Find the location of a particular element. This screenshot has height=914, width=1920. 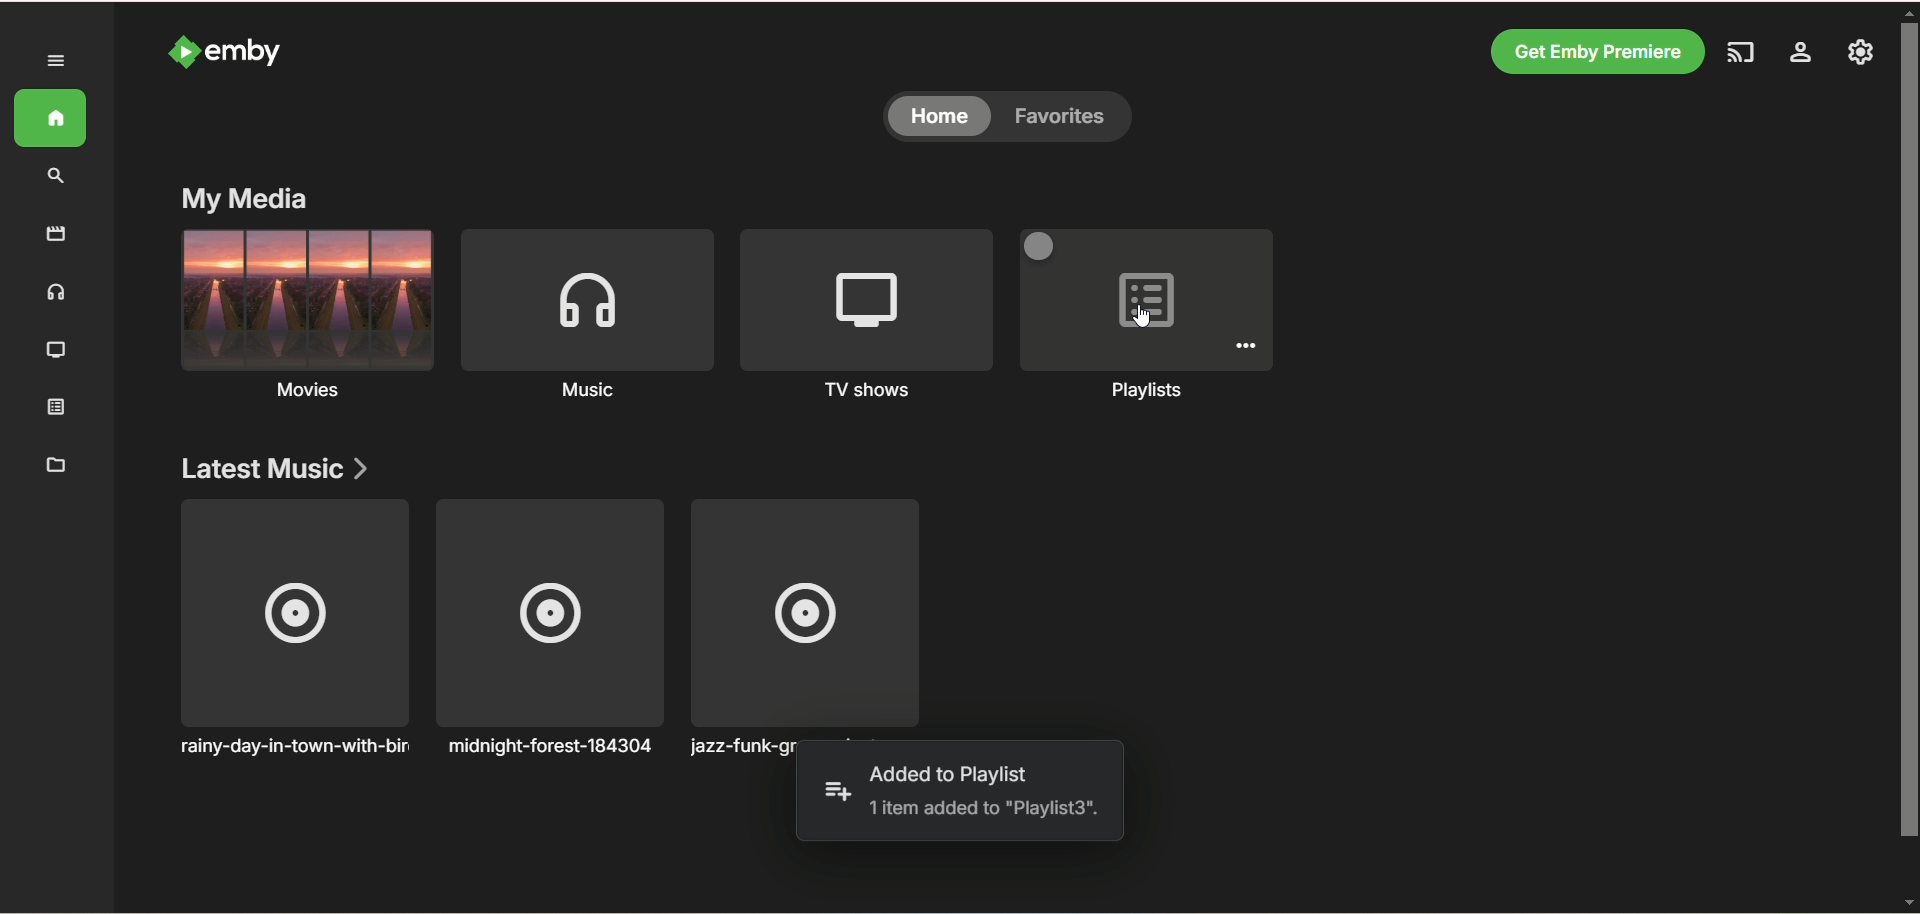

emby is located at coordinates (245, 52).